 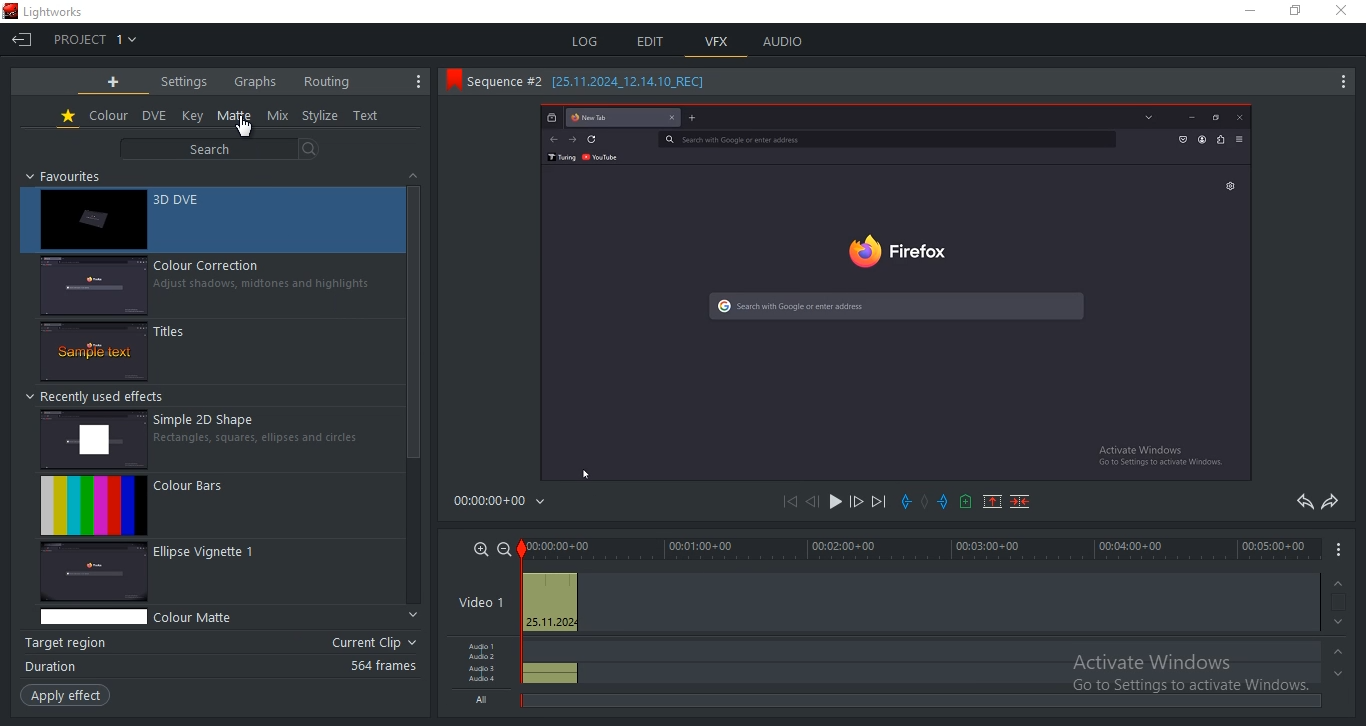 What do you see at coordinates (222, 437) in the screenshot?
I see `simple 2d shapes` at bounding box center [222, 437].